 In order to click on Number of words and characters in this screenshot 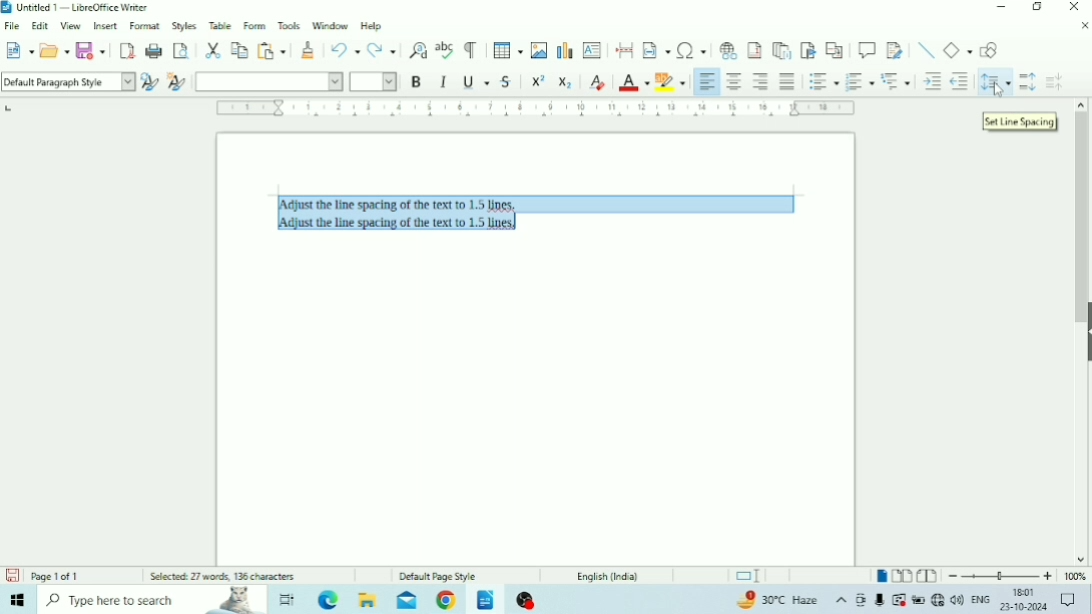, I will do `click(225, 575)`.